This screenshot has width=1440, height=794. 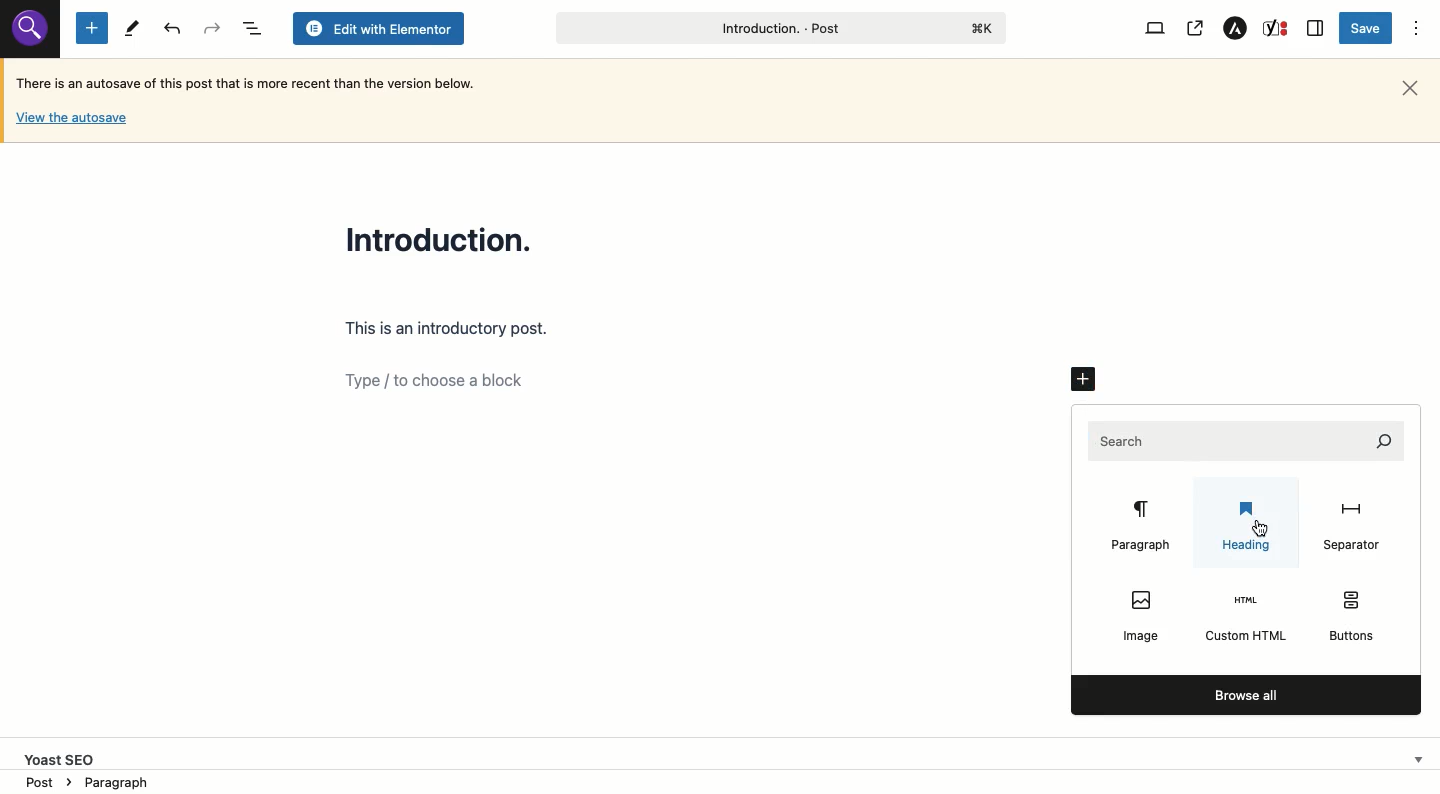 I want to click on Undo, so click(x=211, y=28).